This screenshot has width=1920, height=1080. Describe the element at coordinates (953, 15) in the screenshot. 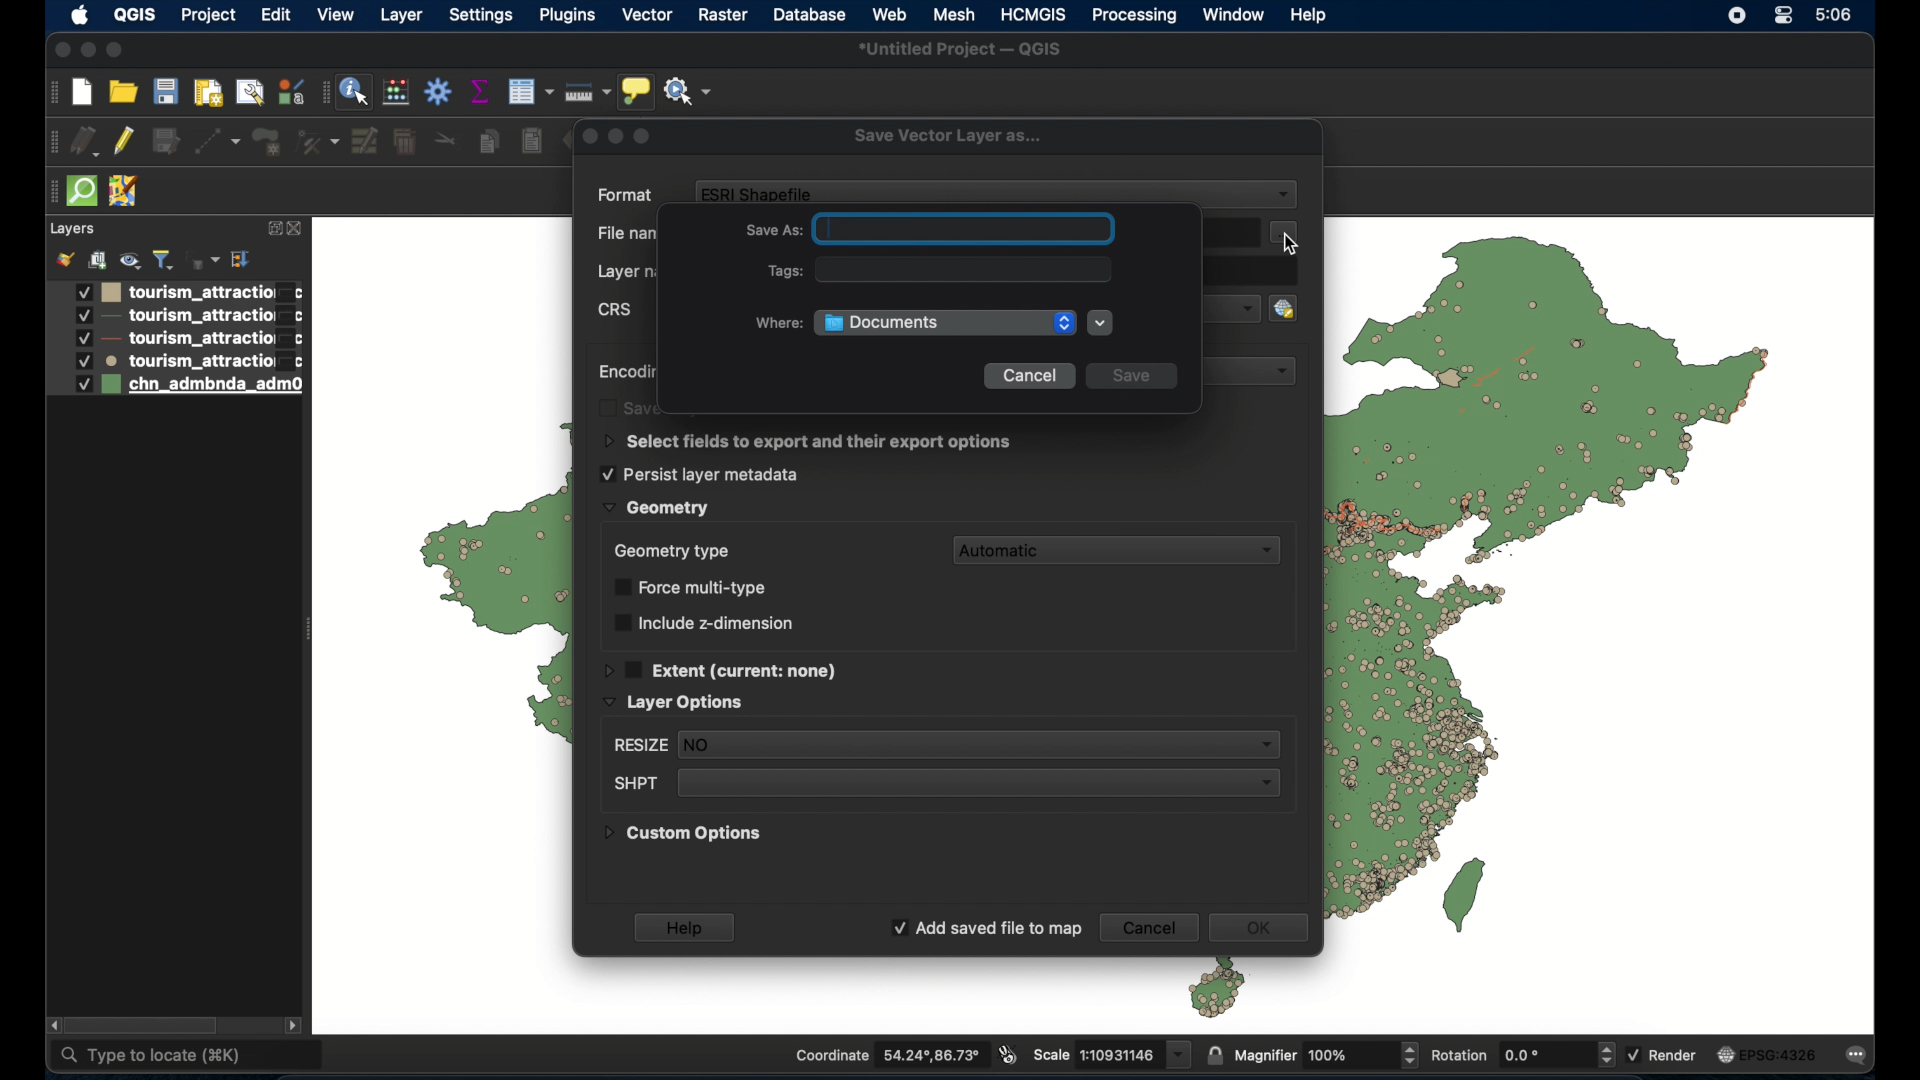

I see `mesh` at that location.